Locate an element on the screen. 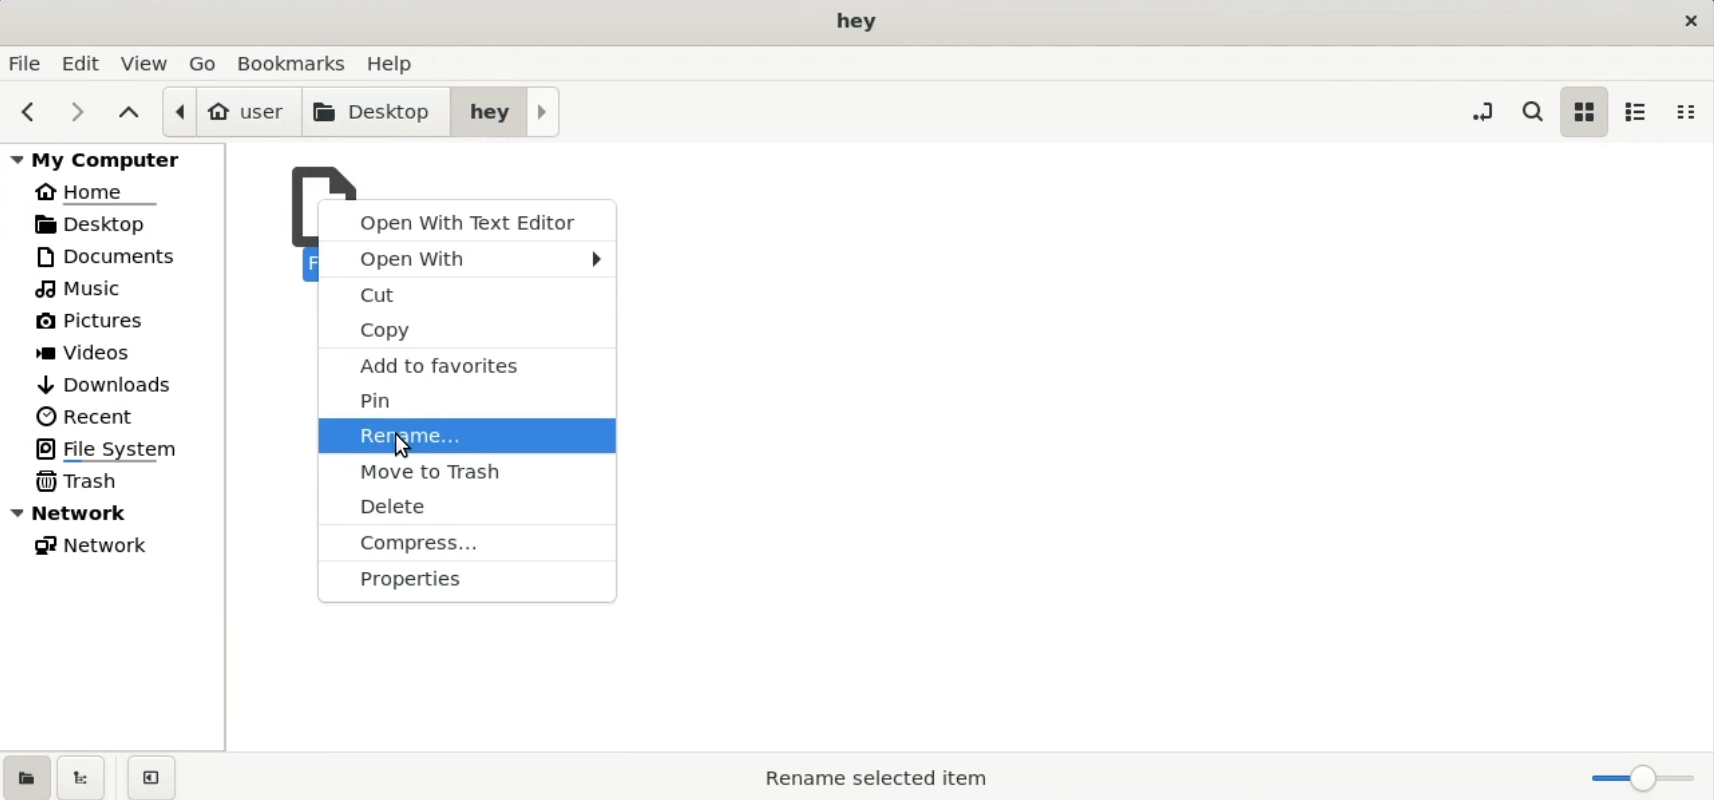 The image size is (1714, 800). desktop is located at coordinates (112, 223).